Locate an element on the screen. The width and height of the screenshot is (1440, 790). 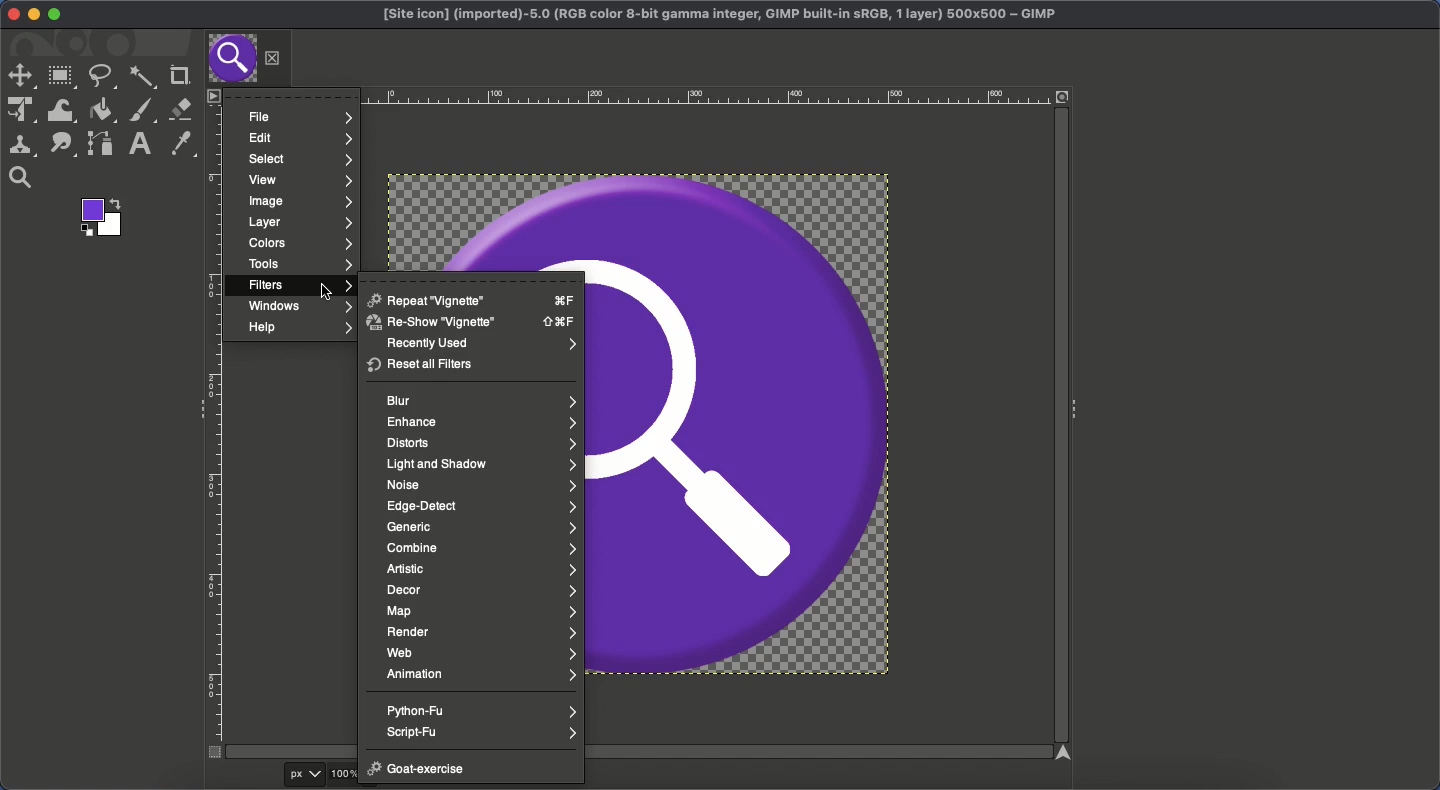
Decor is located at coordinates (481, 590).